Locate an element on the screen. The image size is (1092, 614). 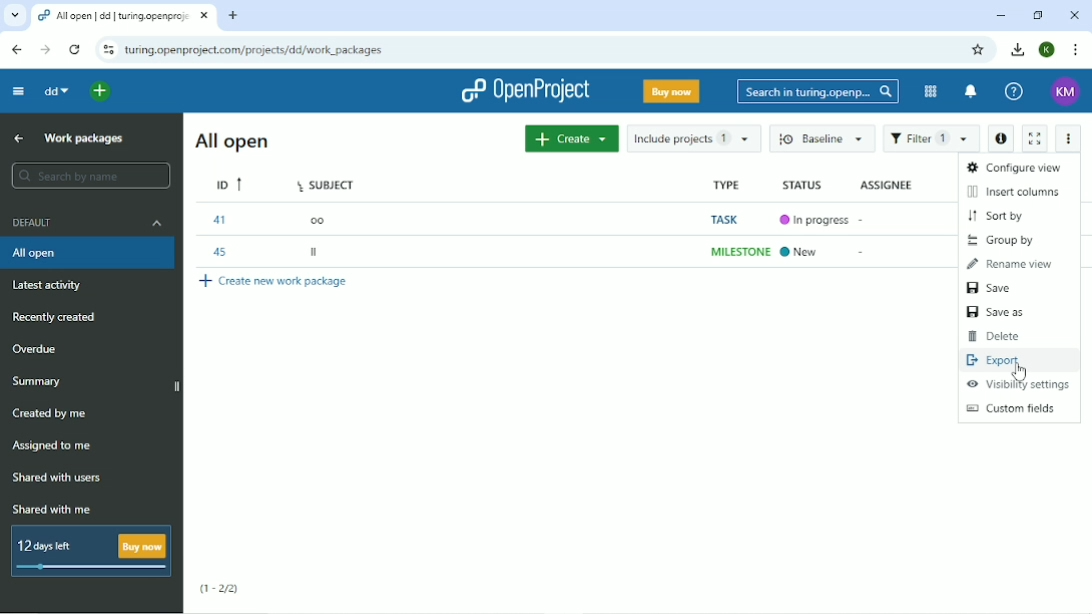
To notification center is located at coordinates (970, 92).